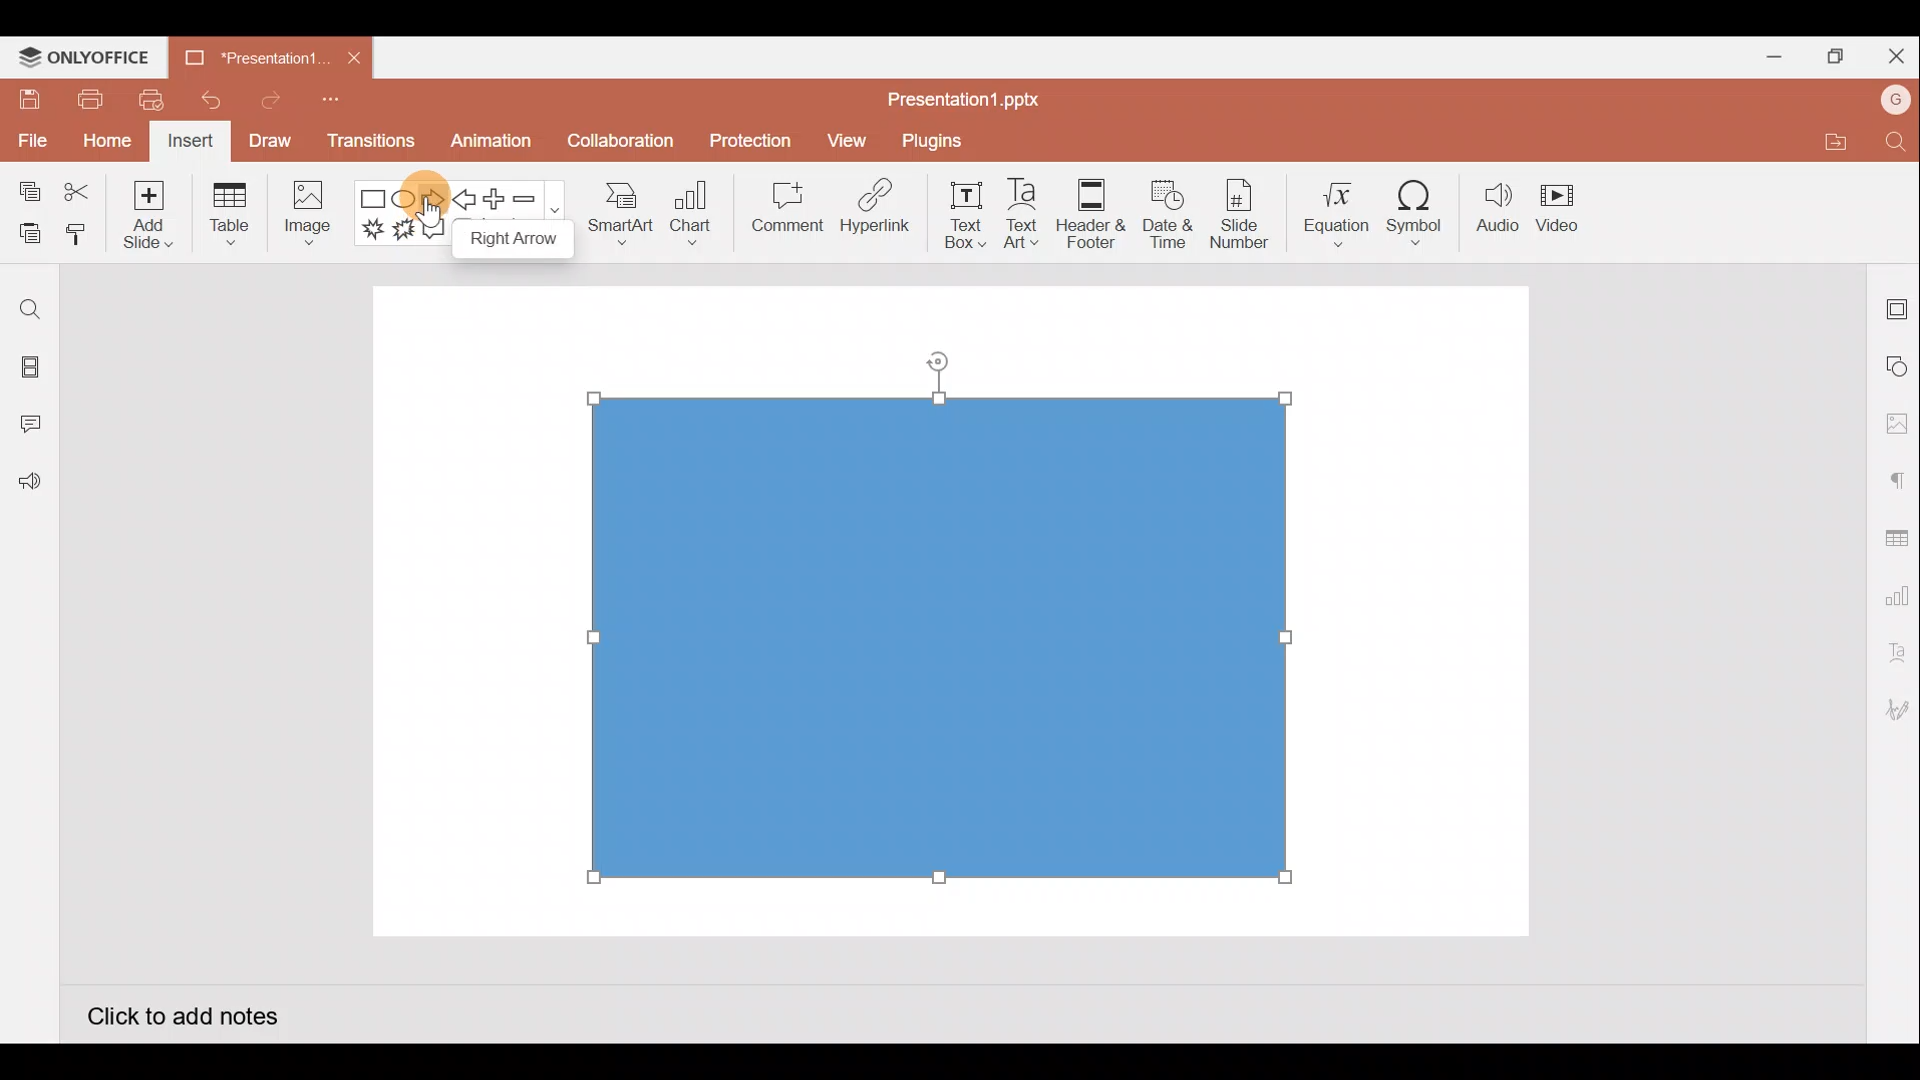  I want to click on Print file, so click(88, 98).